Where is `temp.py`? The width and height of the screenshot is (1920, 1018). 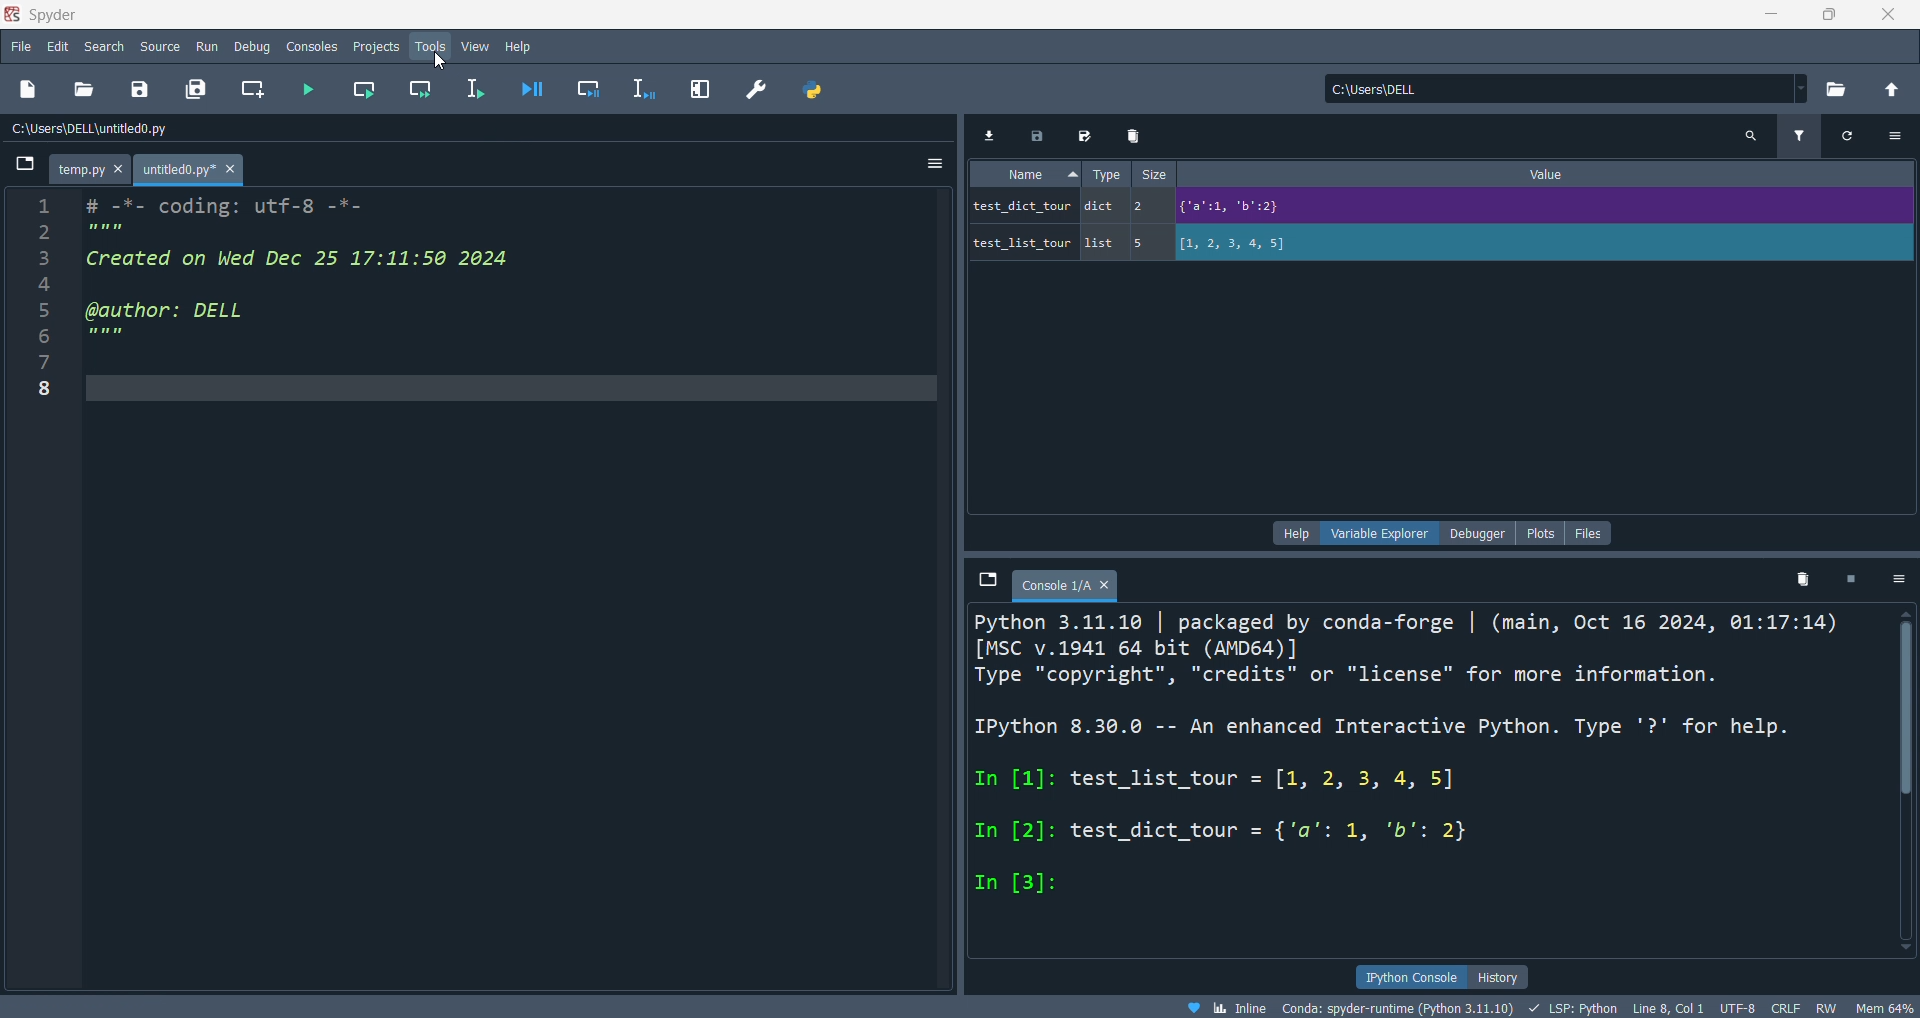
temp.py is located at coordinates (95, 168).